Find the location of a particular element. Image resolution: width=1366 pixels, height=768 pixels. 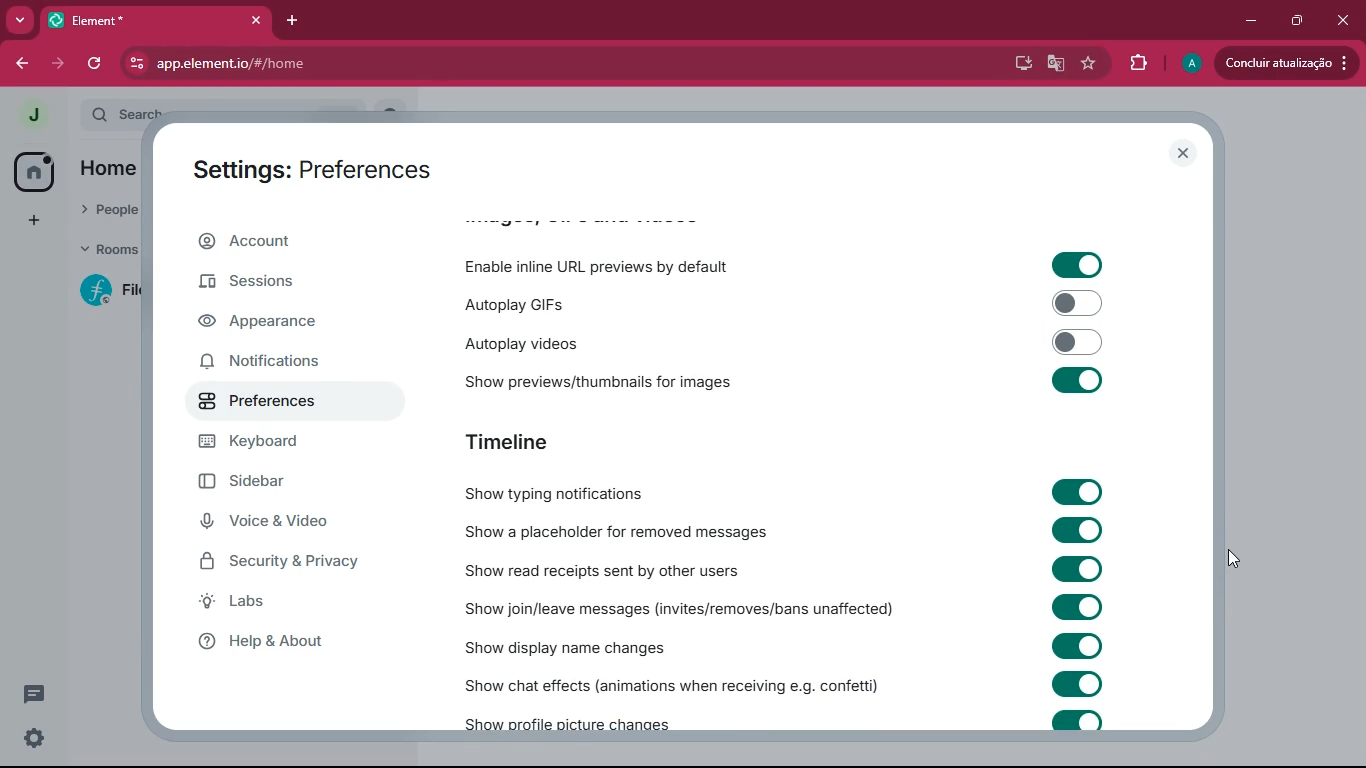

show join/leave messages (invites/removes/bans unaffected) is located at coordinates (673, 607).